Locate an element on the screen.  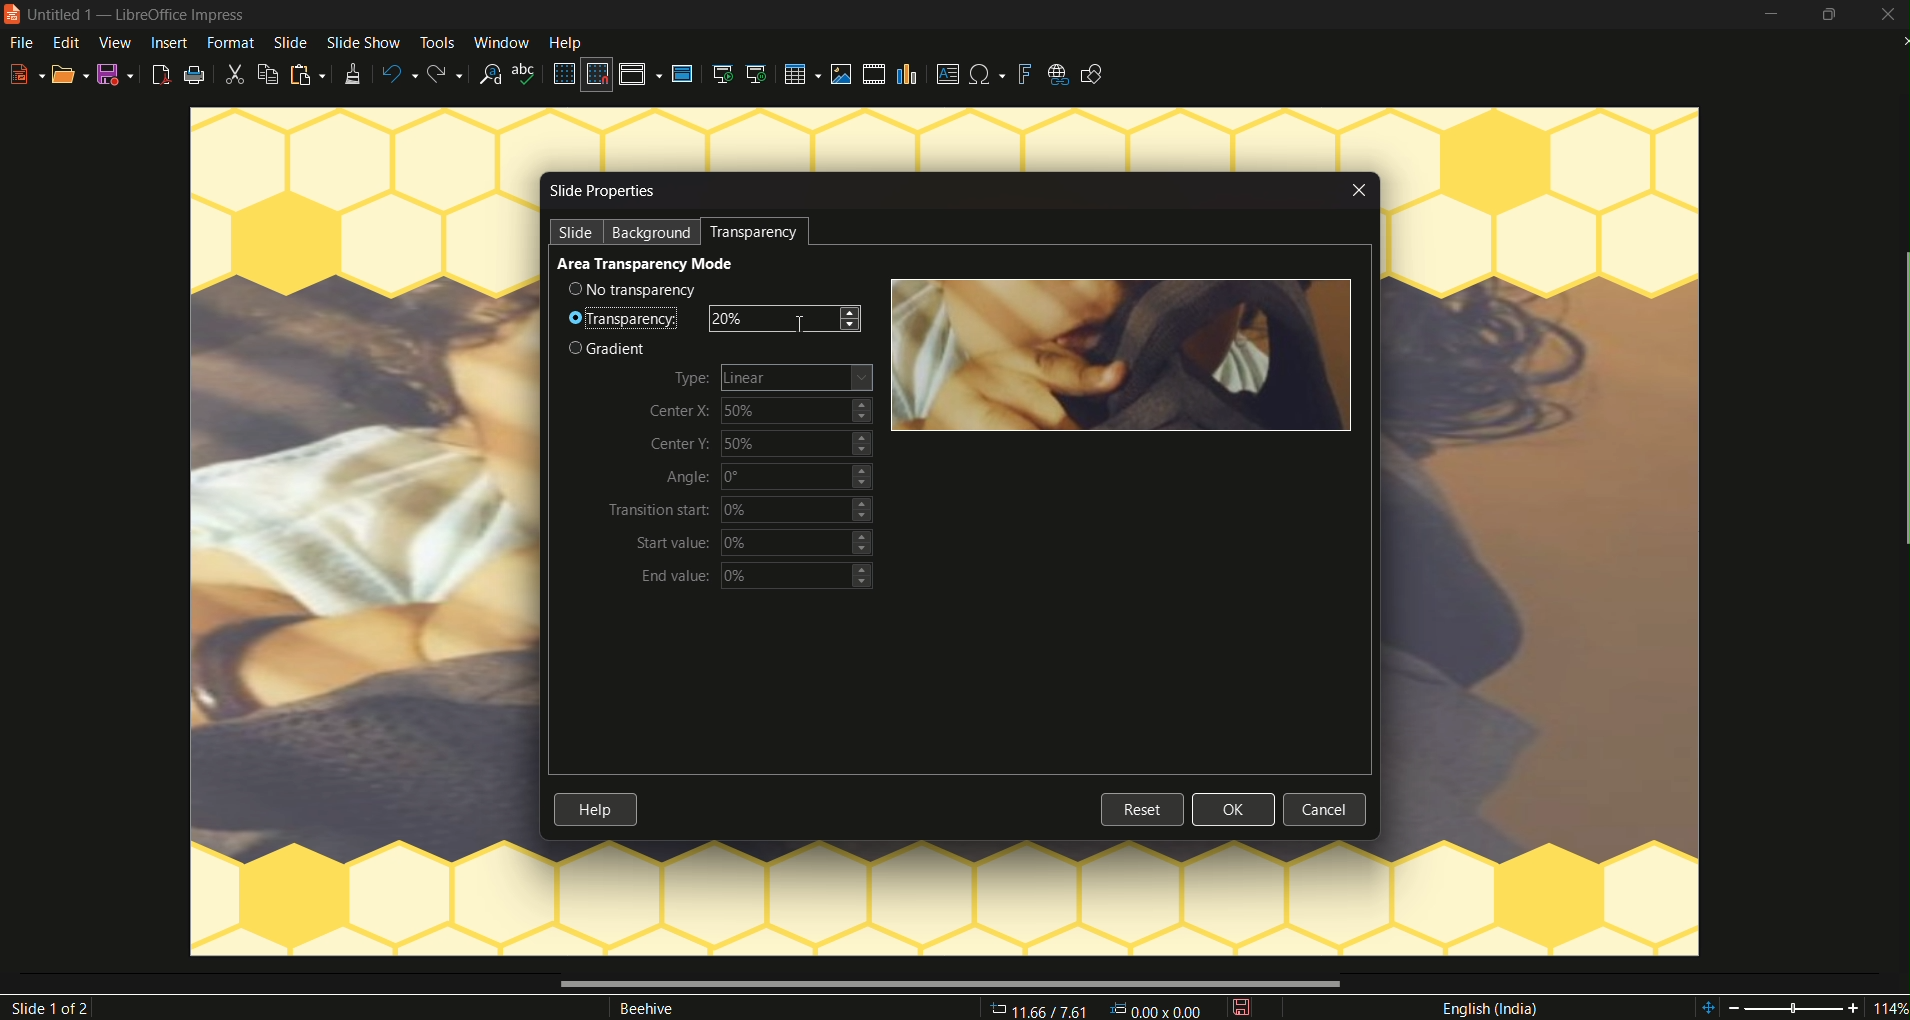
scrollbar is located at coordinates (946, 984).